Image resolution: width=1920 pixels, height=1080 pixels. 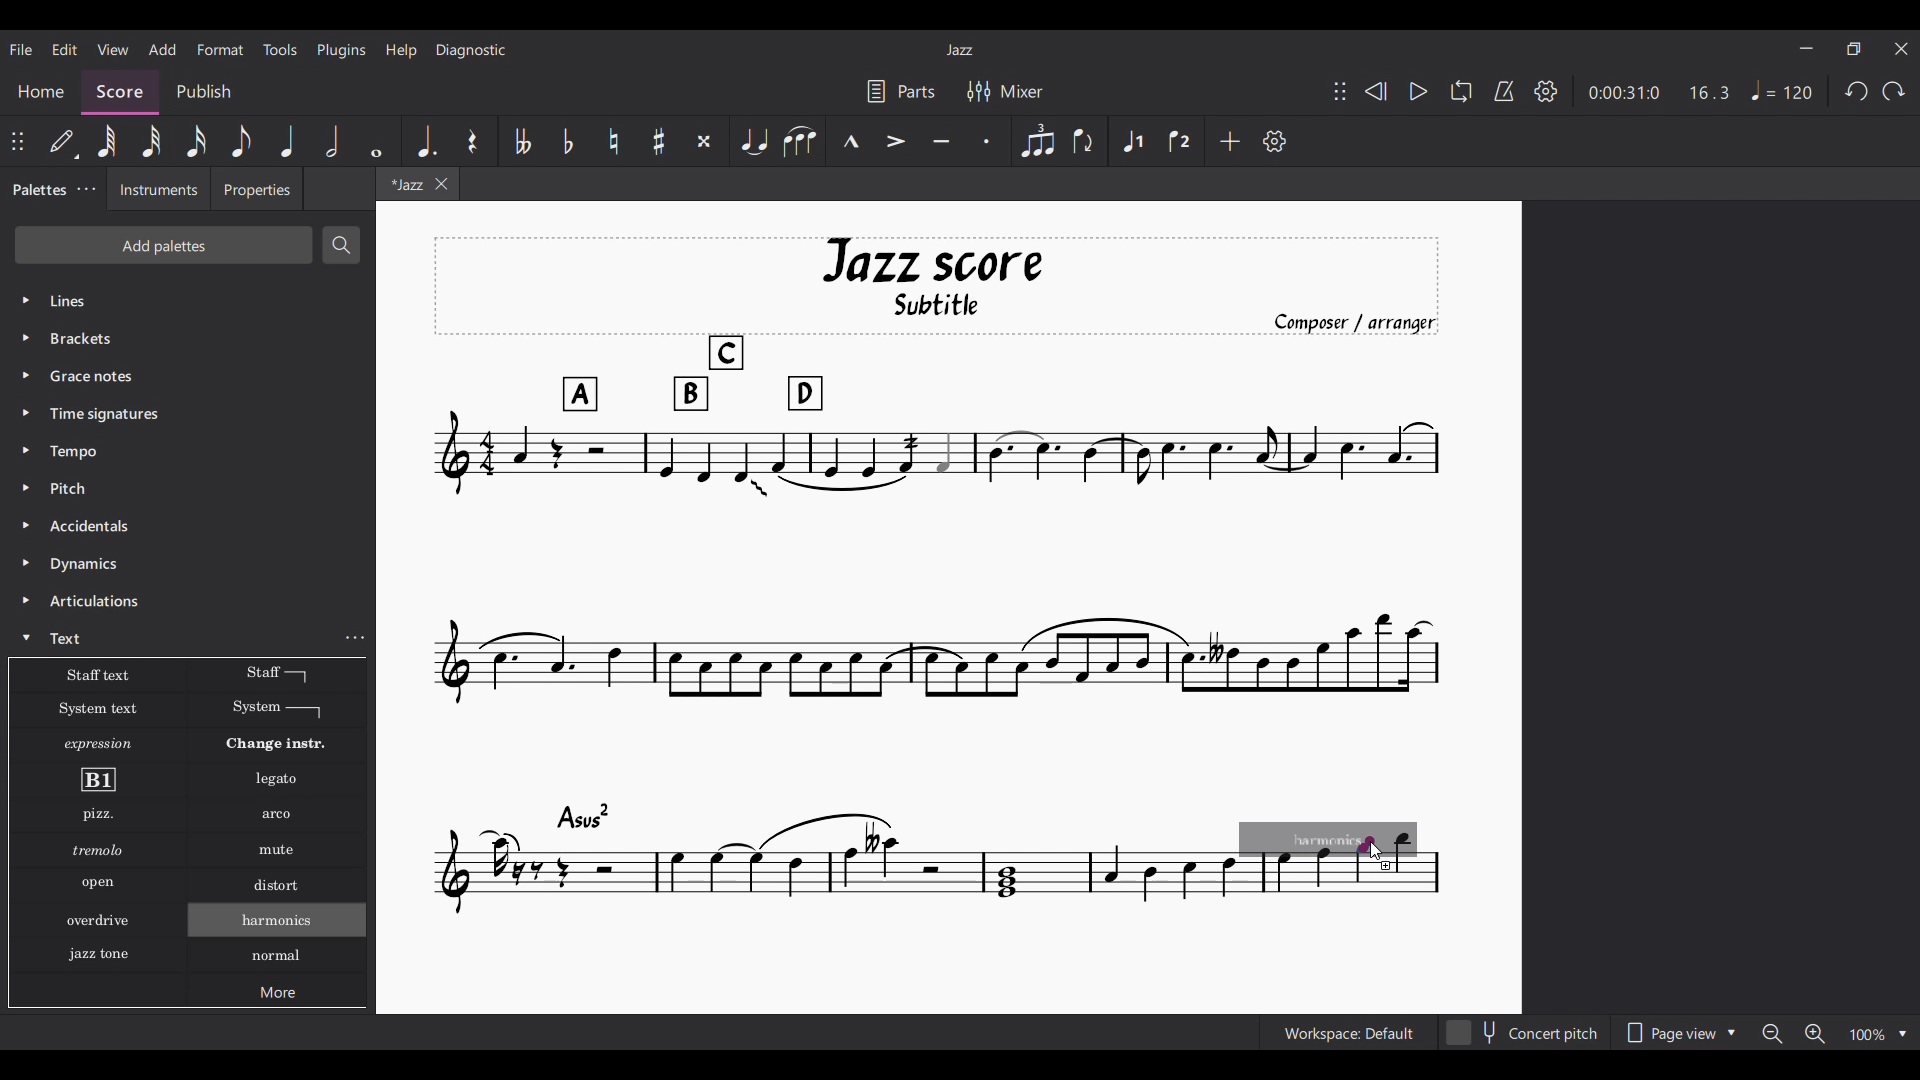 What do you see at coordinates (159, 191) in the screenshot?
I see `Instruments` at bounding box center [159, 191].